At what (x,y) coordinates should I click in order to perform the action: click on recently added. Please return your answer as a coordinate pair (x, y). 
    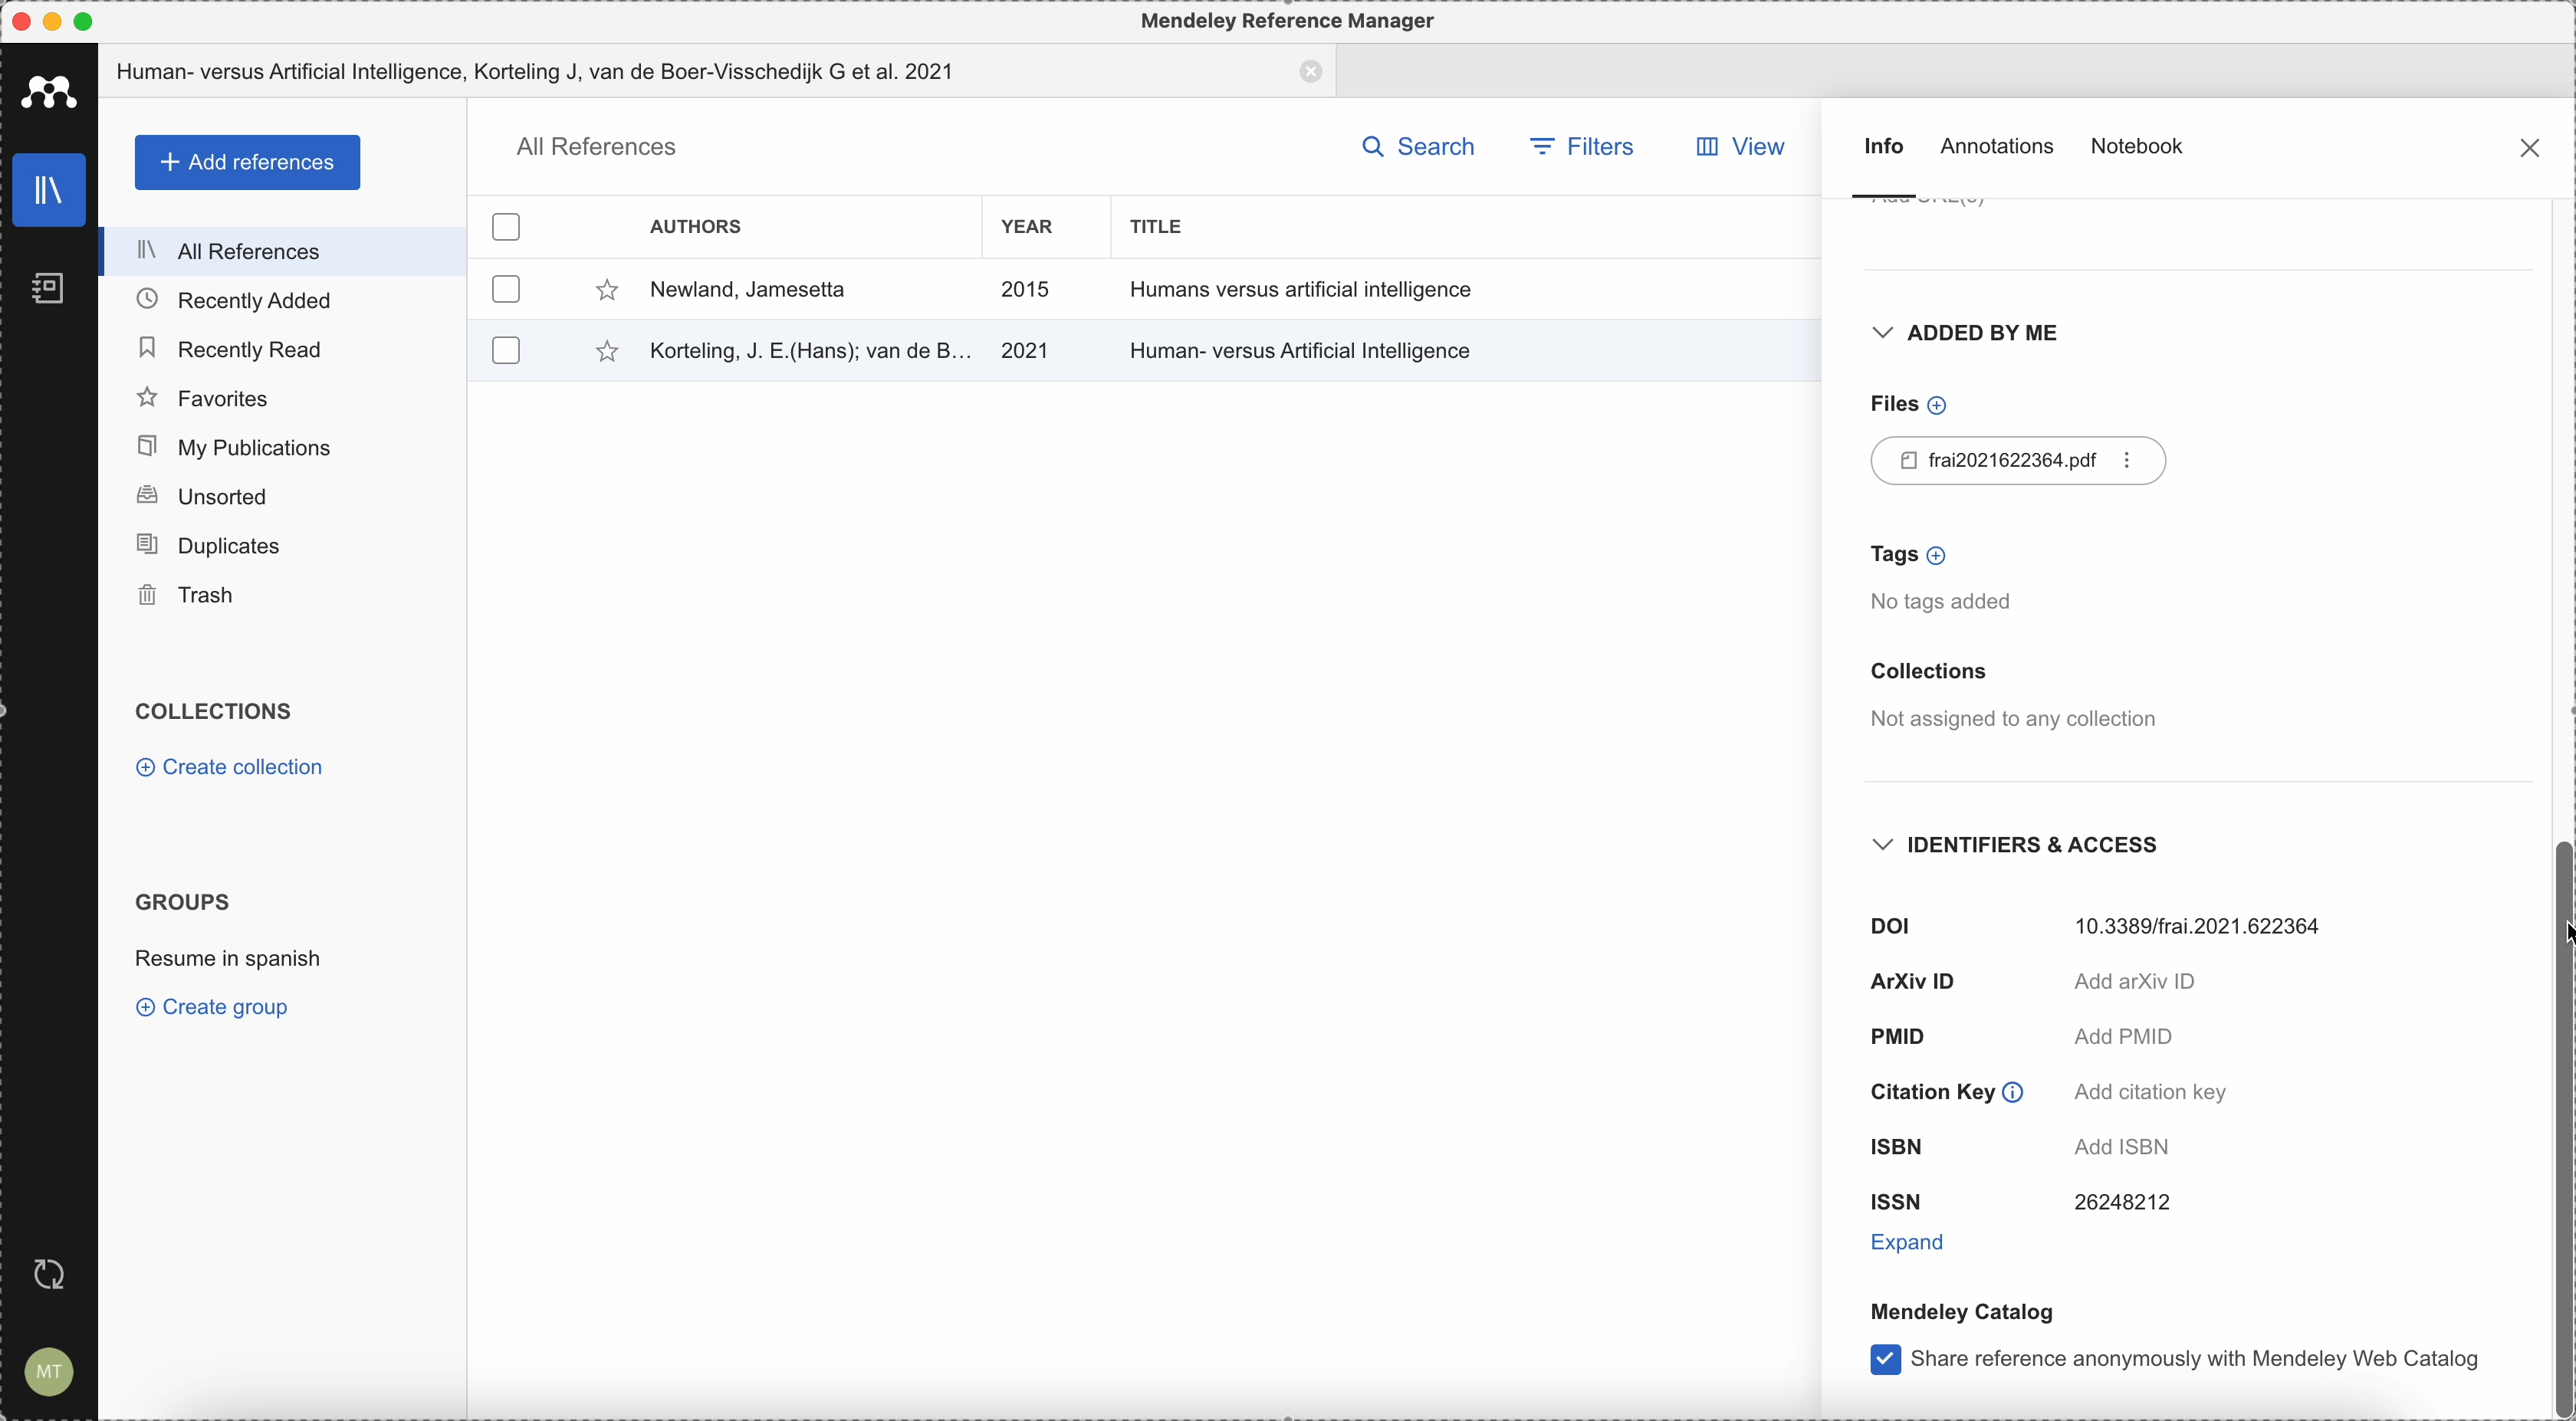
    Looking at the image, I should click on (282, 300).